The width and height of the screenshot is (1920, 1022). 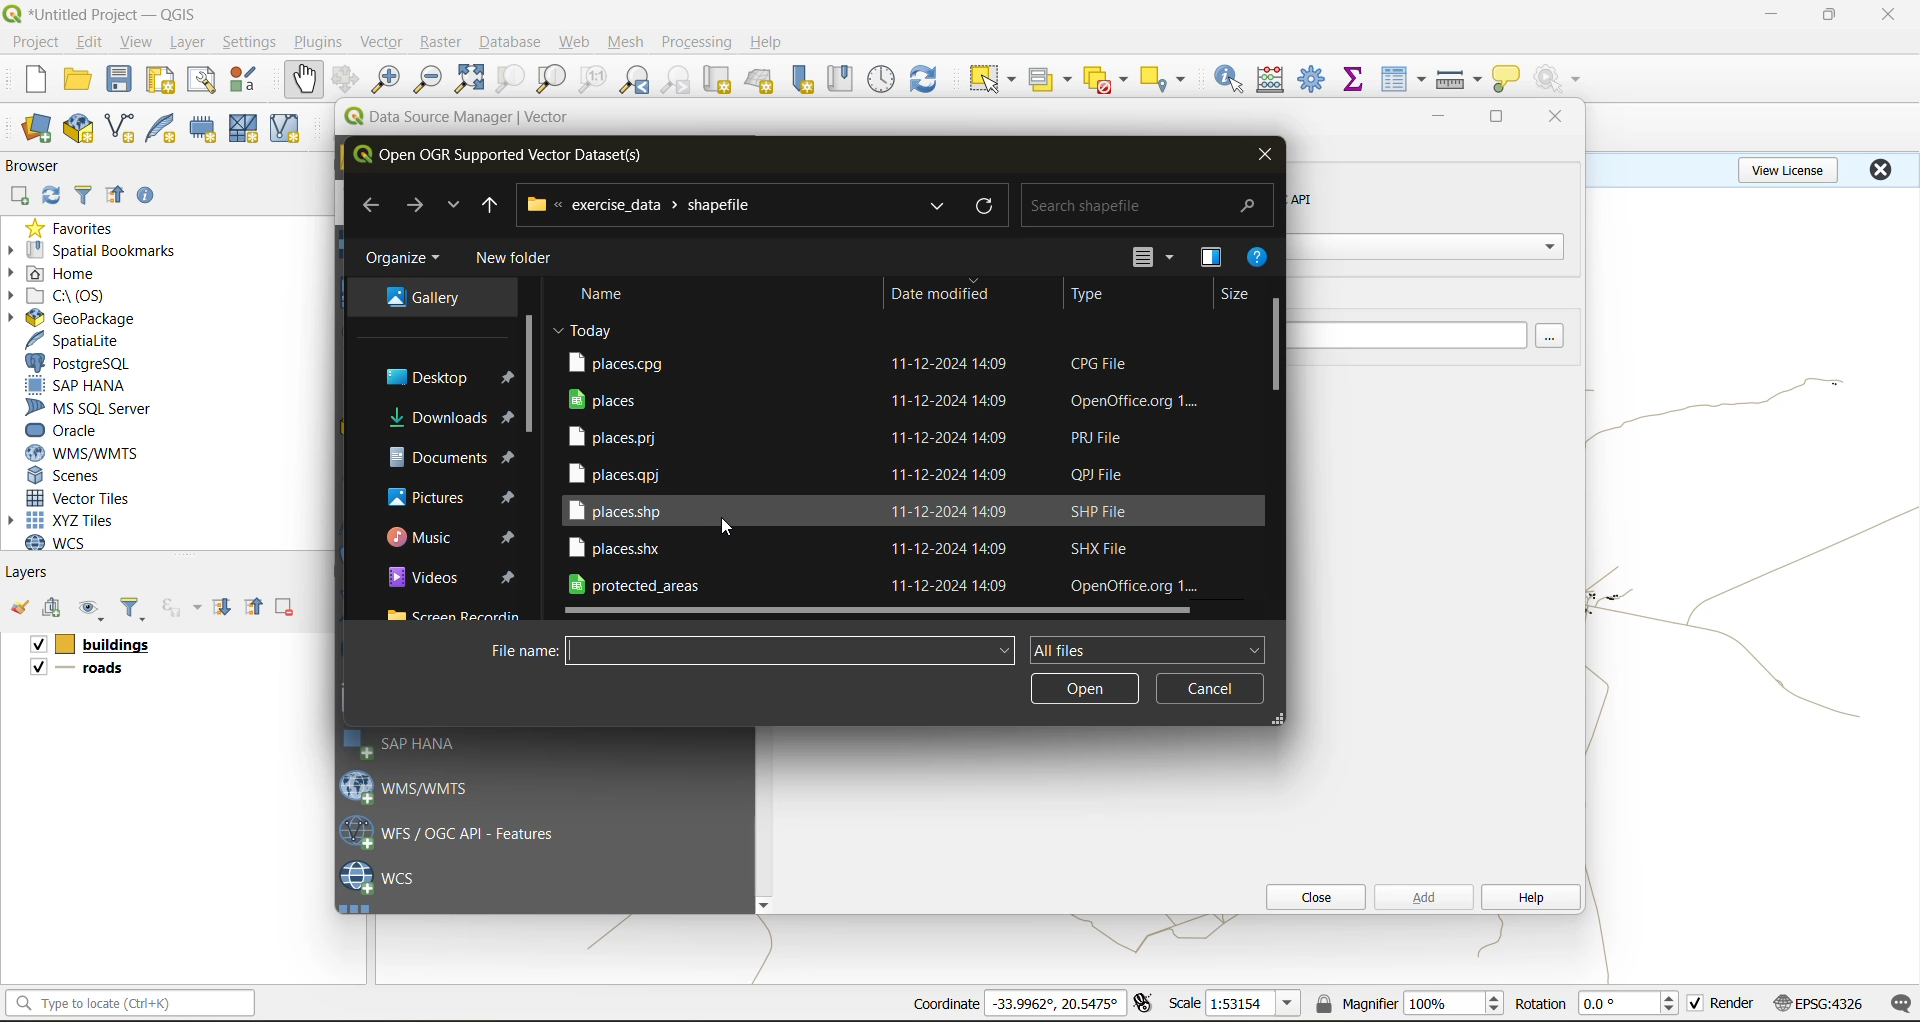 I want to click on file path, so click(x=649, y=204).